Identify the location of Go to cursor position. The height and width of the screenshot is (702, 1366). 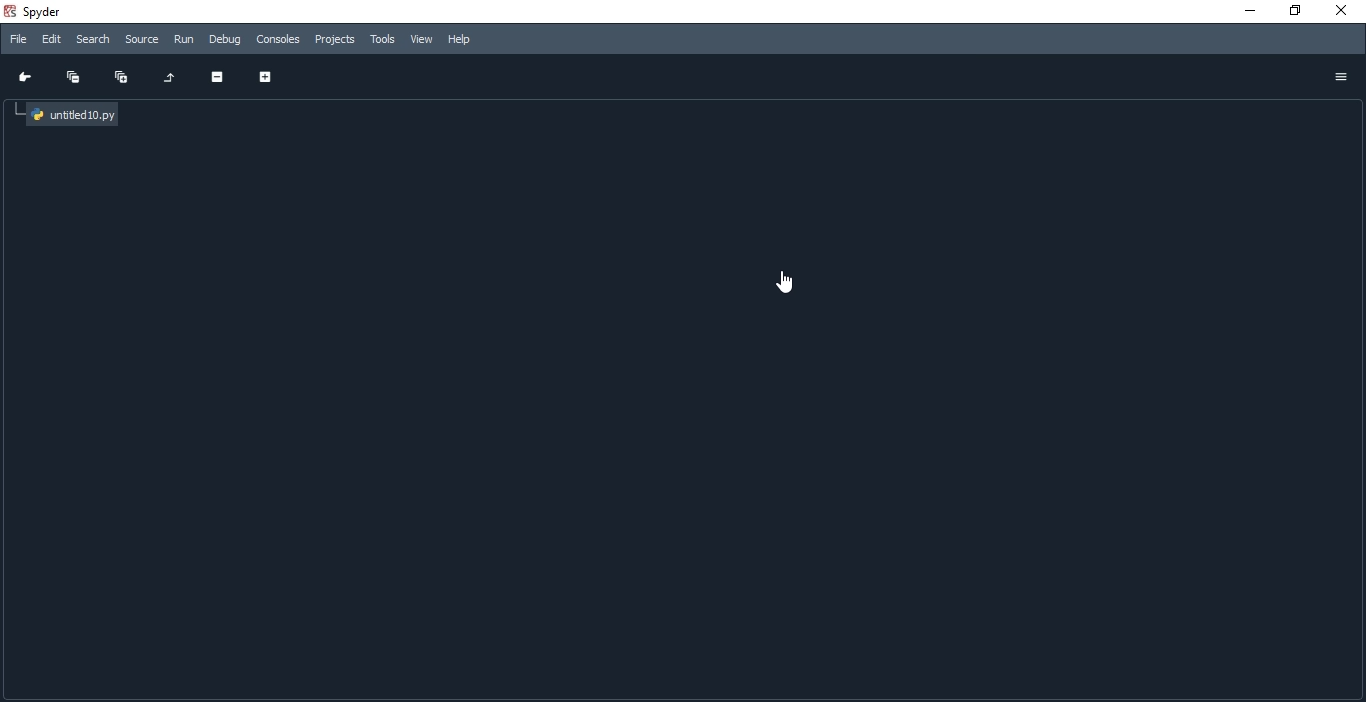
(22, 80).